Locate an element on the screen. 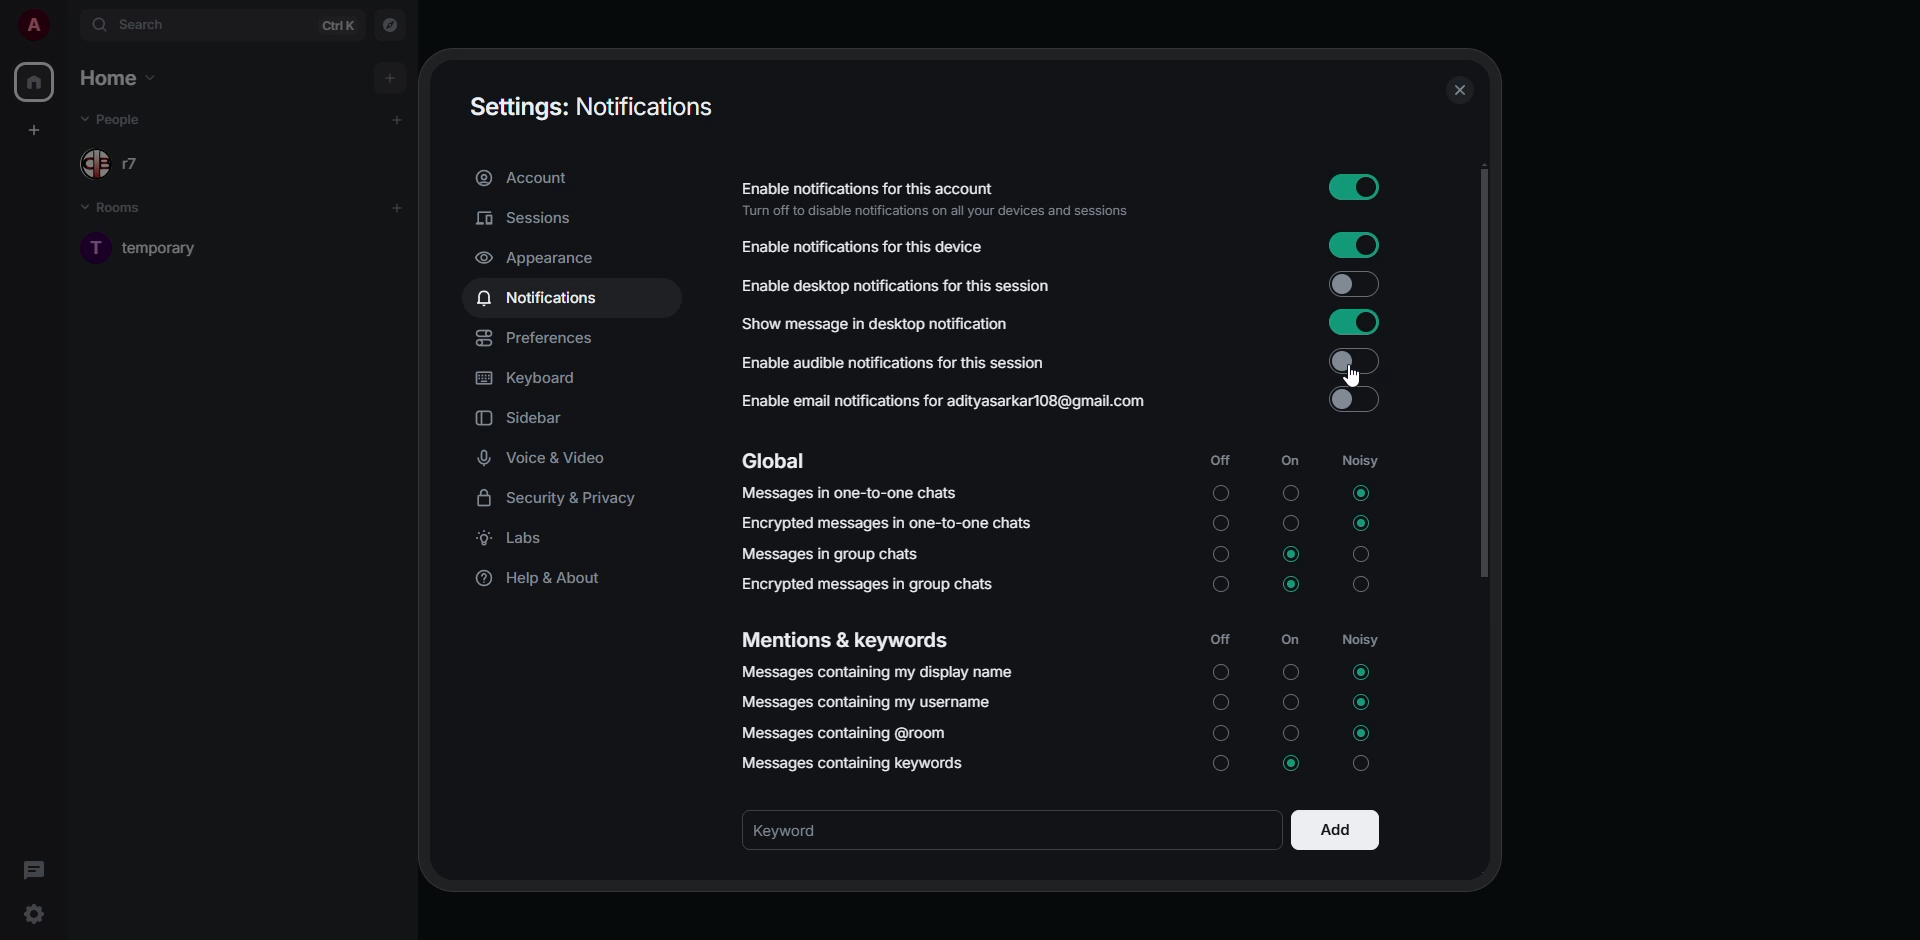  mentions & keywords is located at coordinates (849, 639).